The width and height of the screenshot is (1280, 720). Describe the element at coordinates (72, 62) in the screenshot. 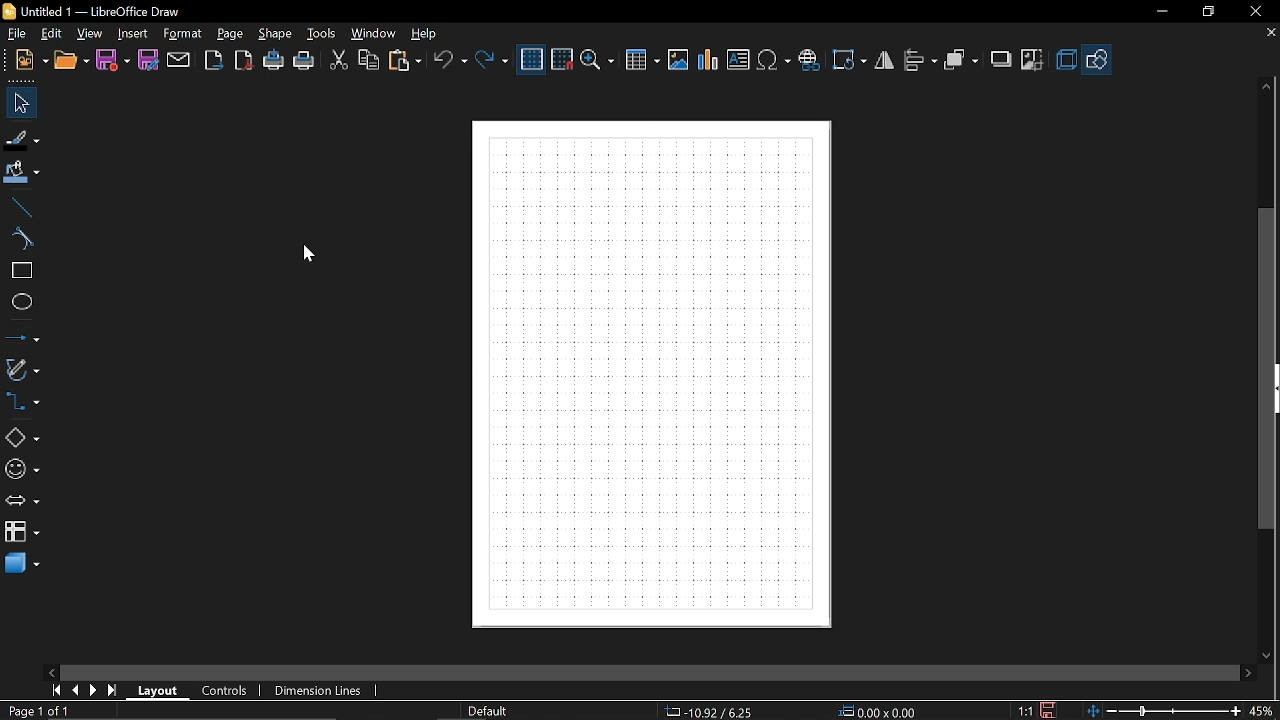

I see `open` at that location.